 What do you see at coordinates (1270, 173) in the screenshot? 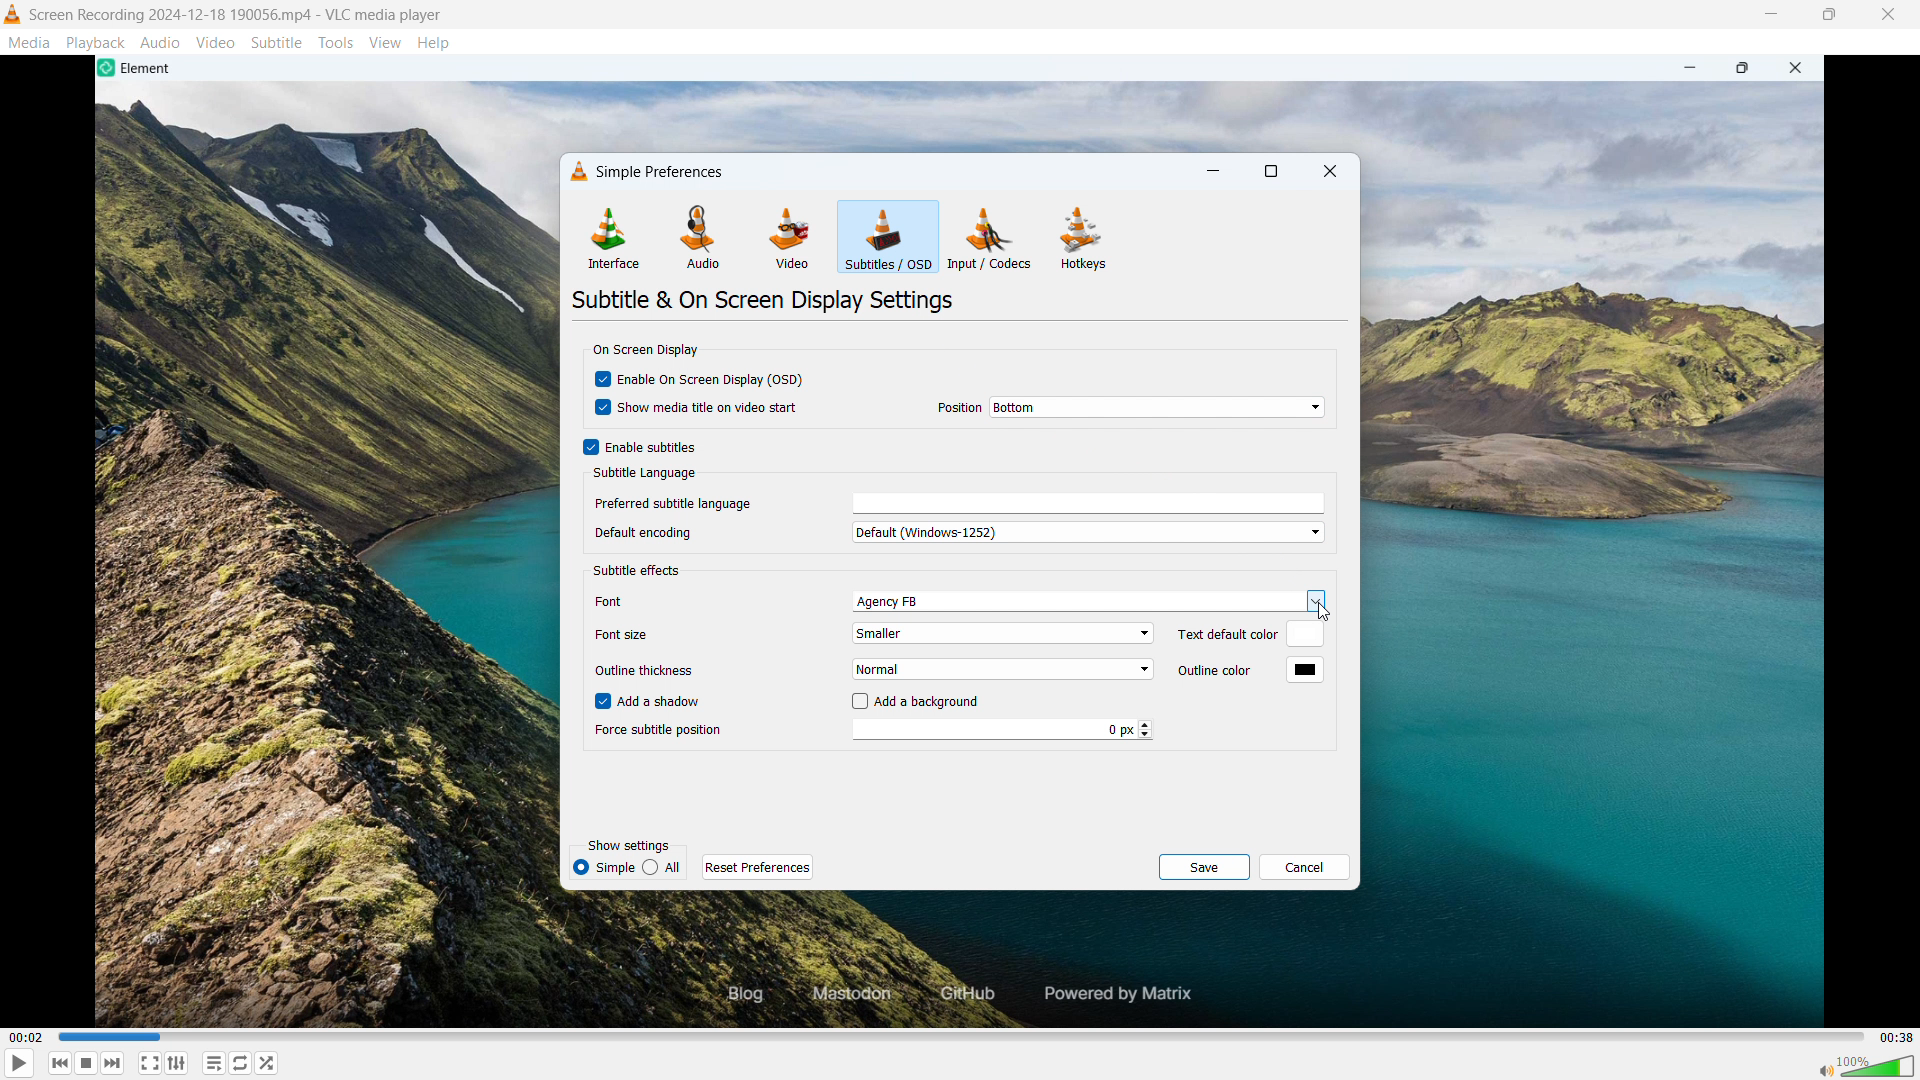
I see `maximize` at bounding box center [1270, 173].